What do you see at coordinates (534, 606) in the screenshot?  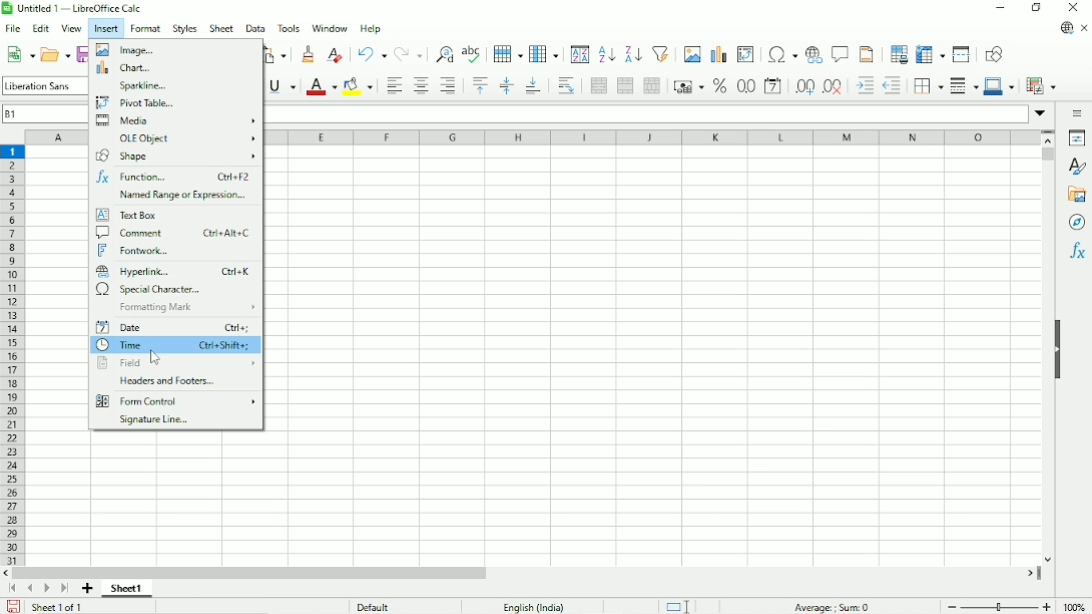 I see `Text language` at bounding box center [534, 606].